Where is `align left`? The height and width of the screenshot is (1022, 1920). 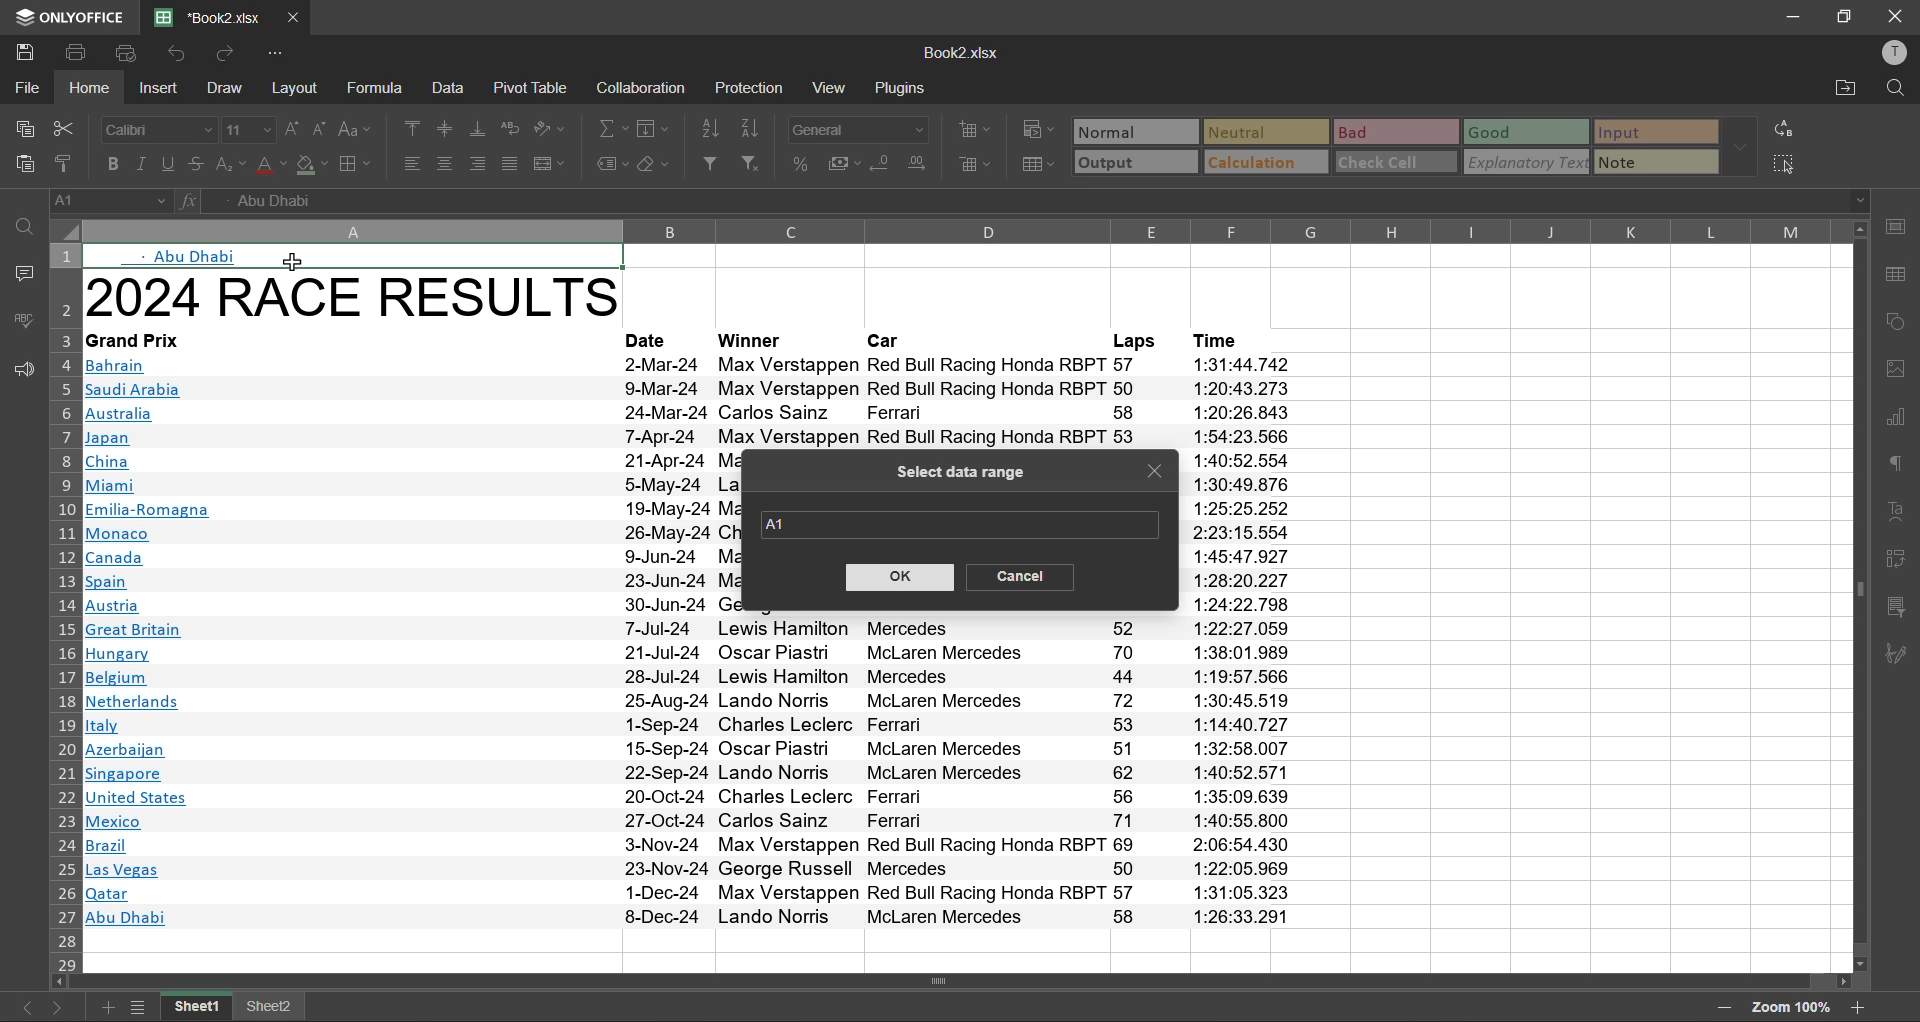
align left is located at coordinates (411, 161).